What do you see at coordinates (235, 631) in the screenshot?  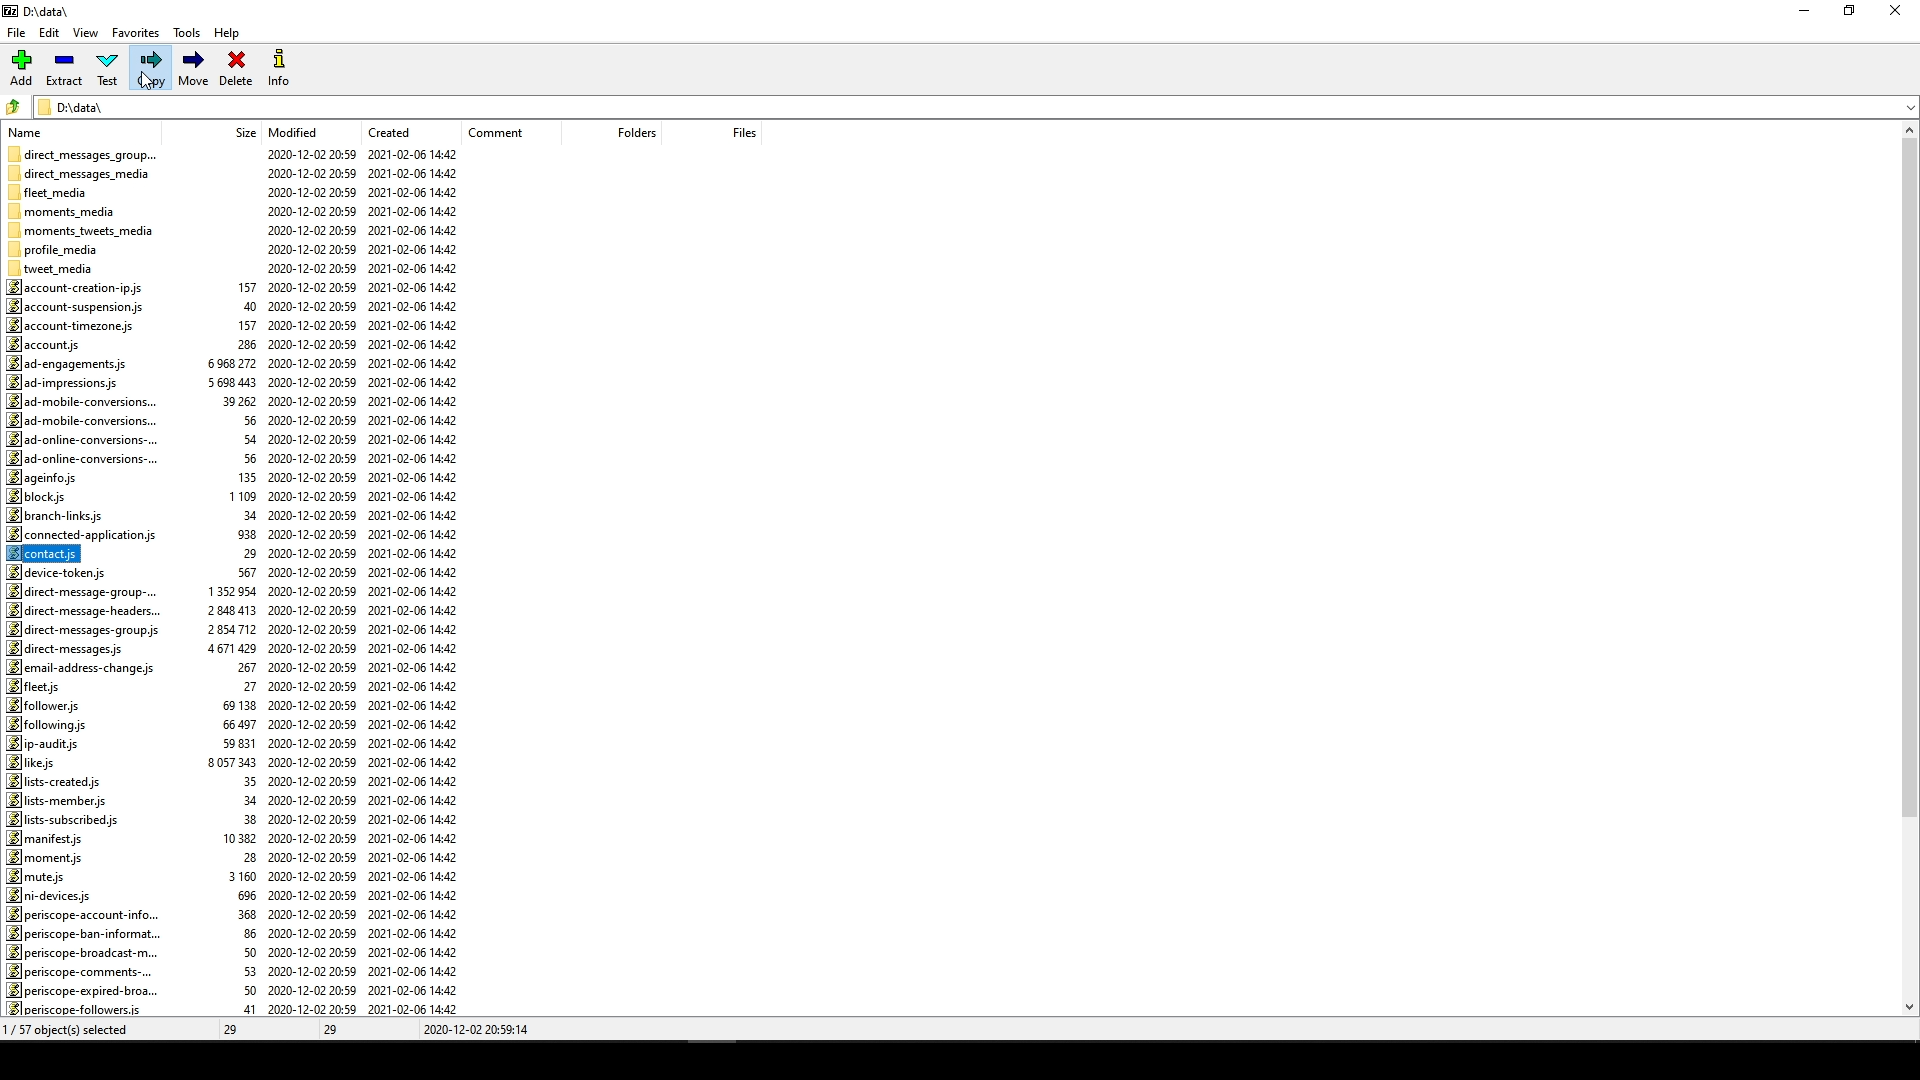 I see `size` at bounding box center [235, 631].